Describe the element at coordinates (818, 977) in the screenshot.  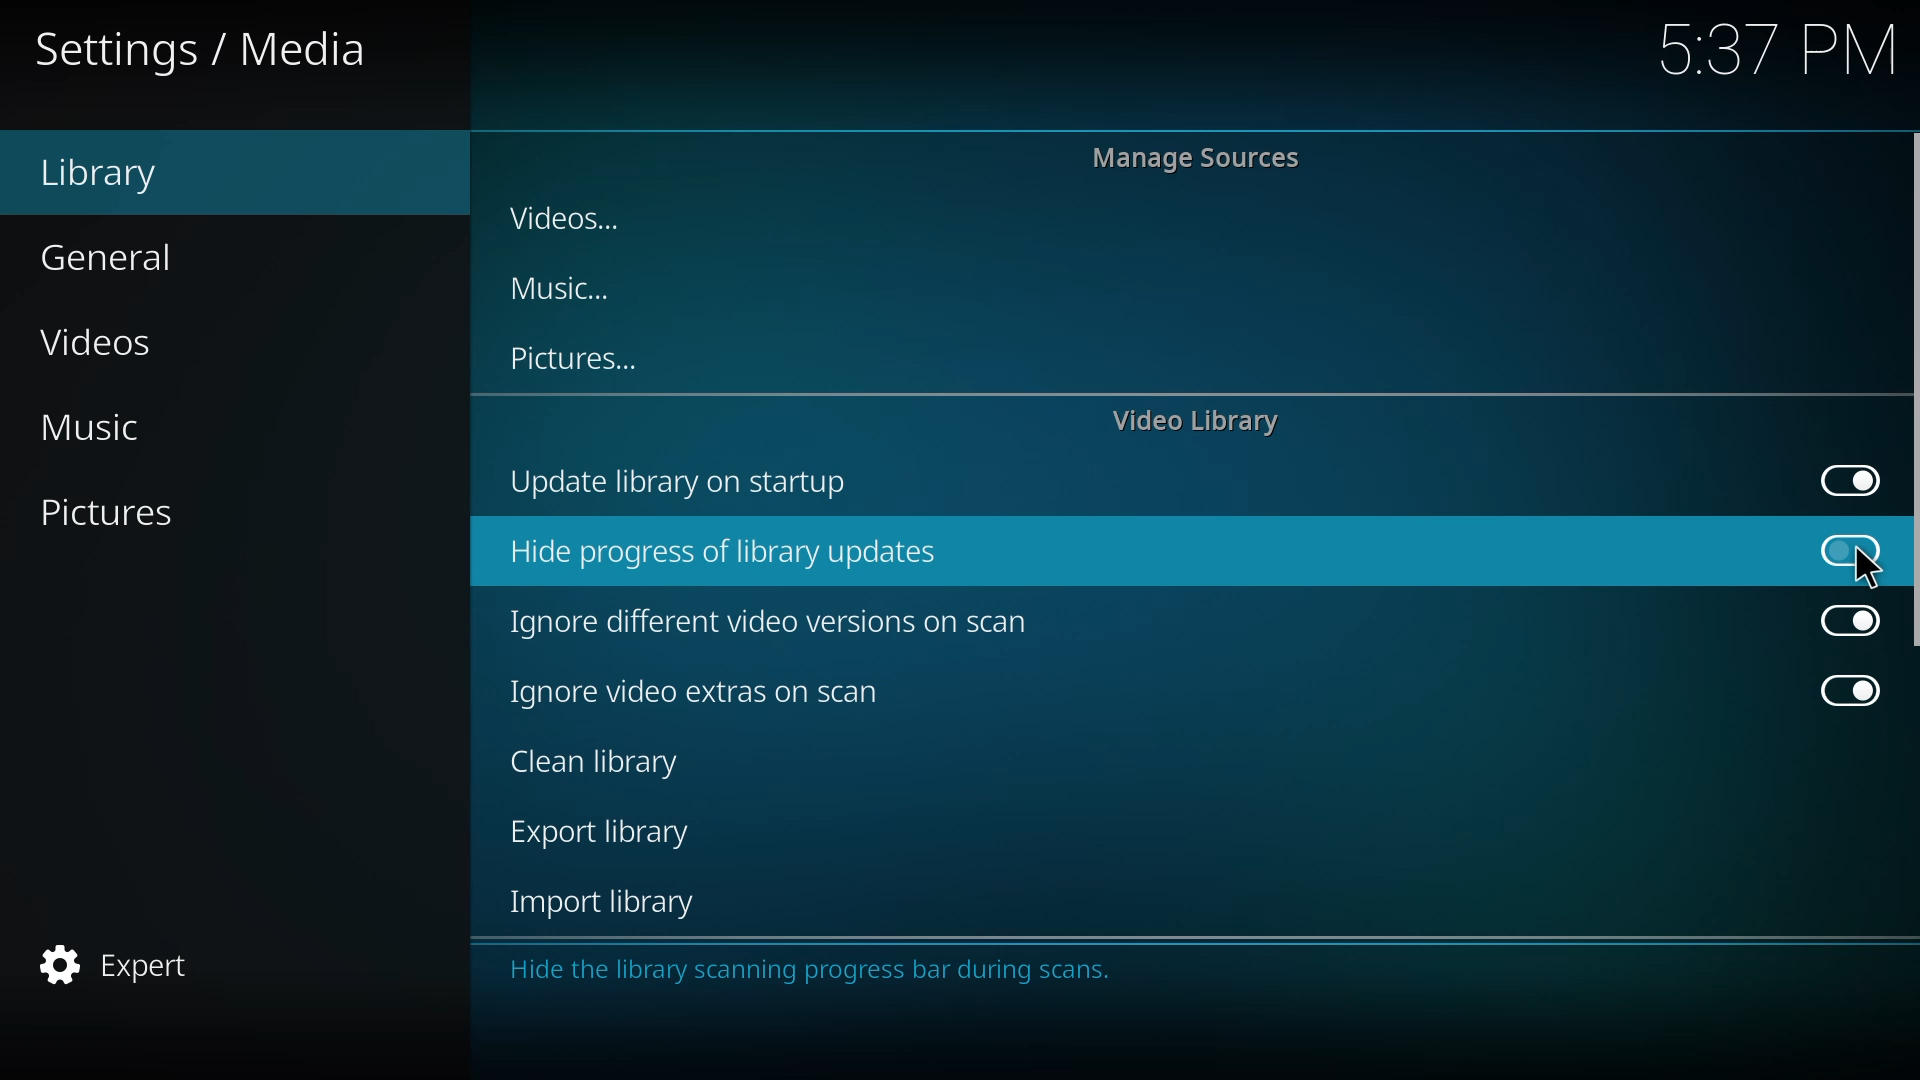
I see `Hide the library scanning progress bar during scans.` at that location.